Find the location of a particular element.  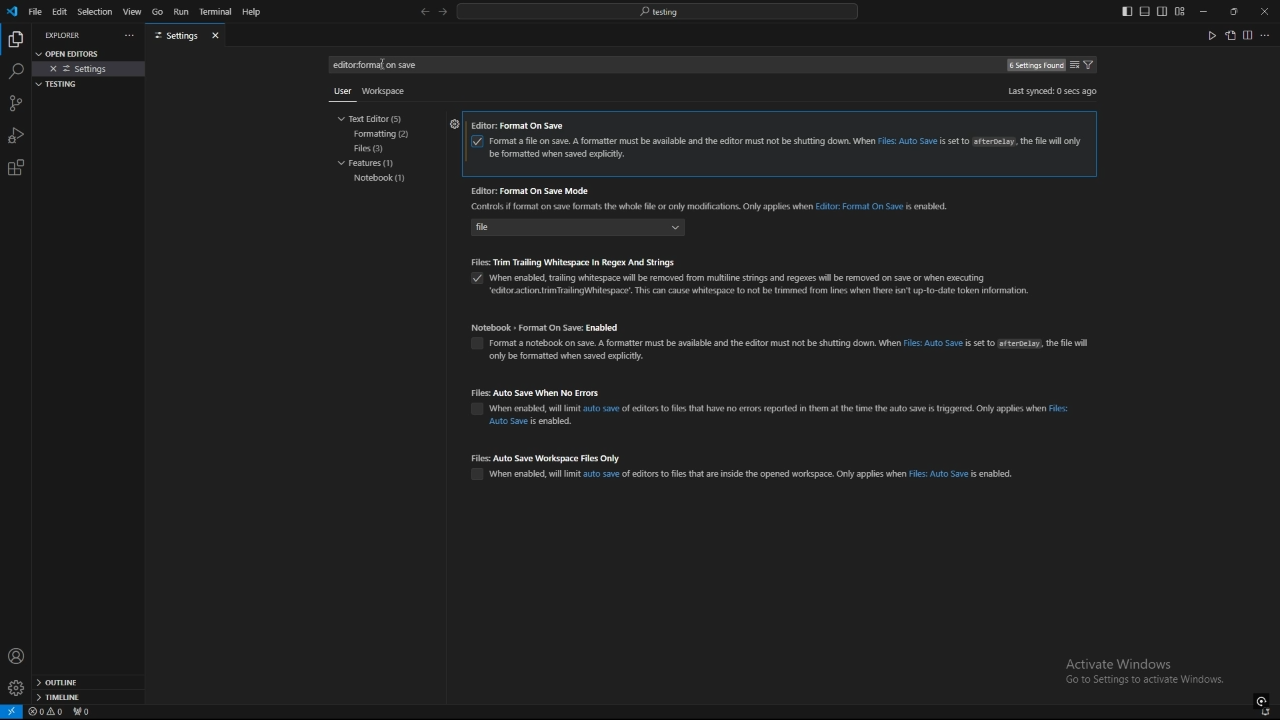

search is located at coordinates (377, 66).